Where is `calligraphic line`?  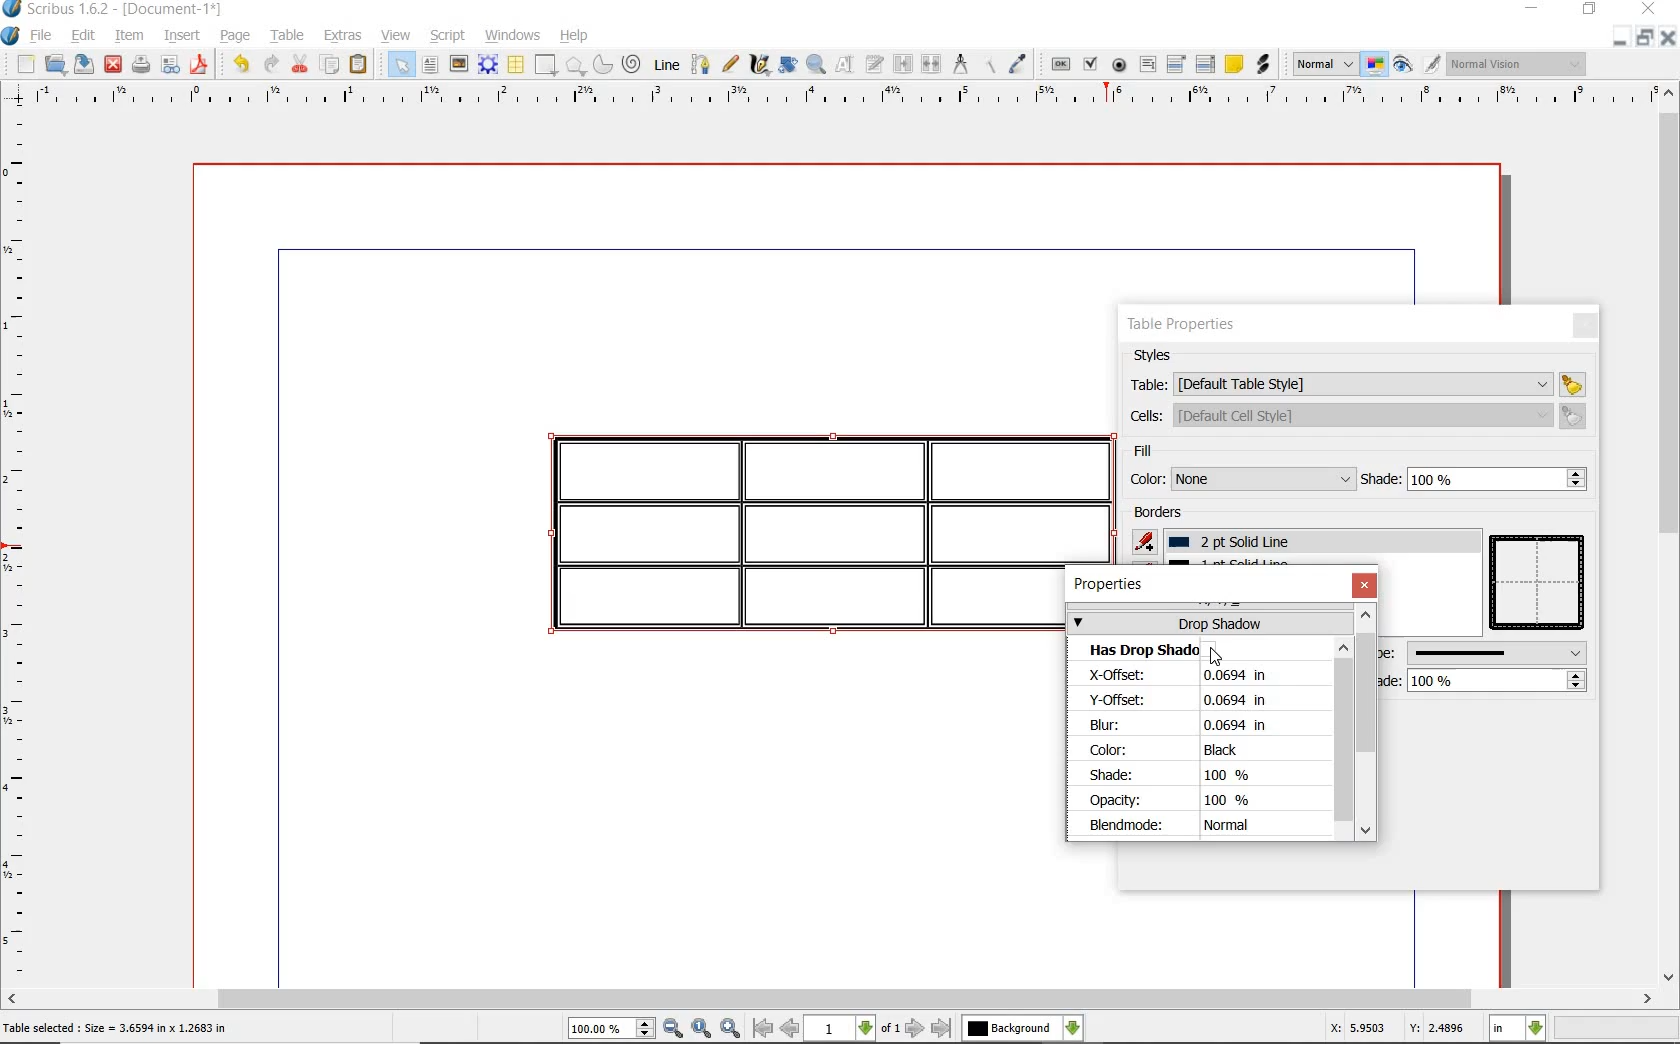
calligraphic line is located at coordinates (758, 64).